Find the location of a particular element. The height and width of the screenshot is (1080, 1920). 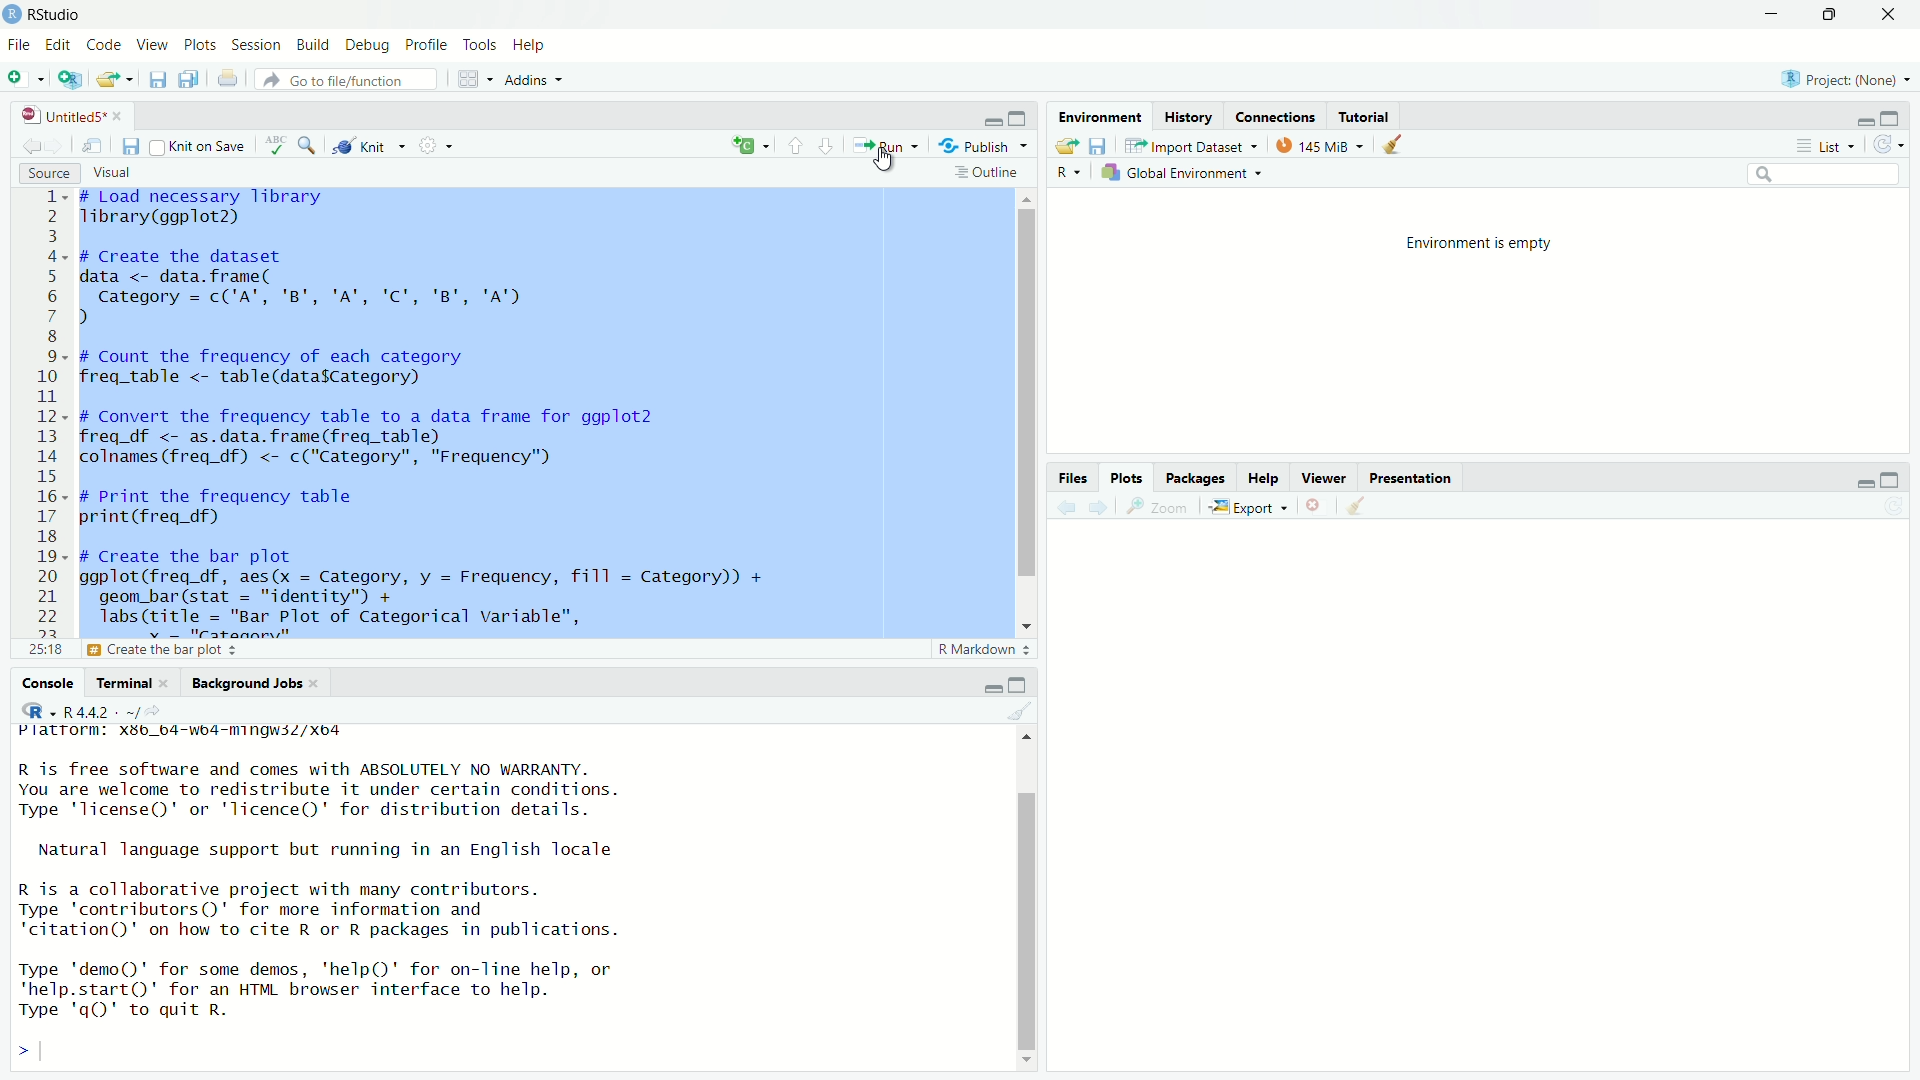

help is located at coordinates (531, 46).